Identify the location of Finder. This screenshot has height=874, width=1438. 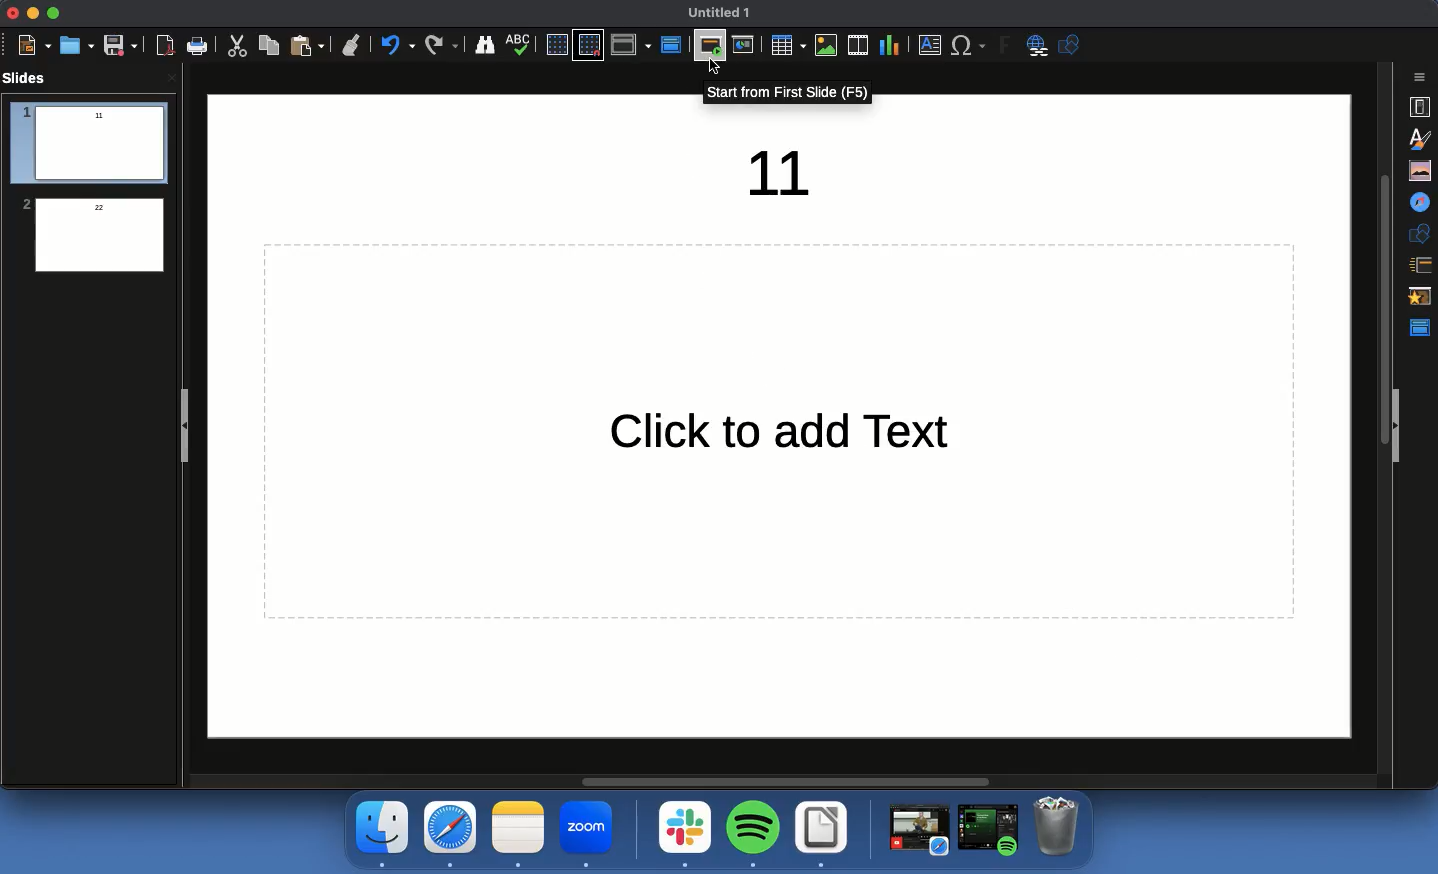
(382, 834).